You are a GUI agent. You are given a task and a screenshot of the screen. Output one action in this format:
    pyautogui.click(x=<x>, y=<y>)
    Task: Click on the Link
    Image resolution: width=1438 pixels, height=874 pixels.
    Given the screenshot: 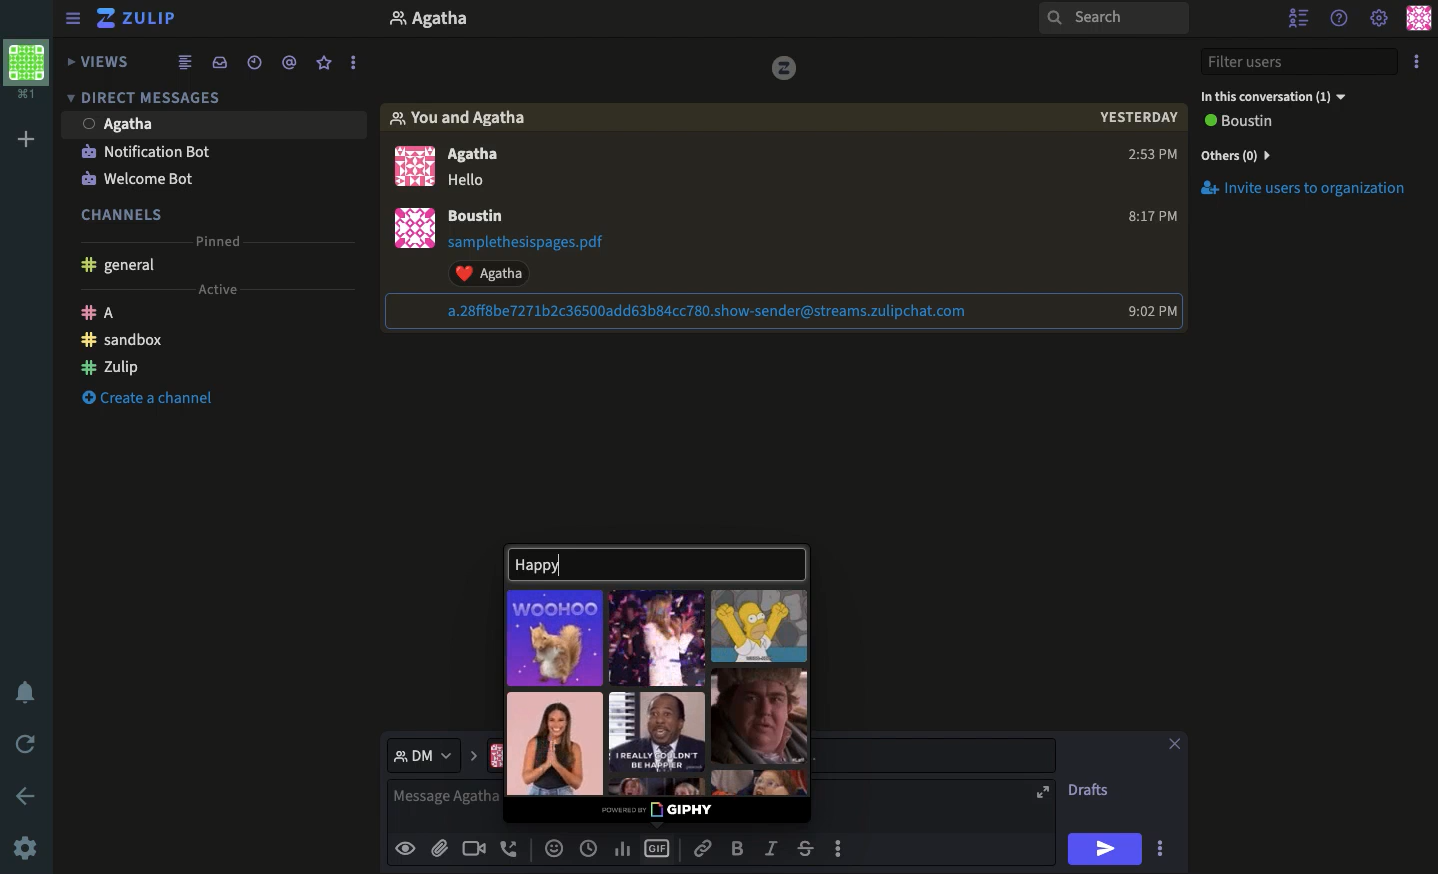 What is the action you would take?
    pyautogui.click(x=706, y=849)
    